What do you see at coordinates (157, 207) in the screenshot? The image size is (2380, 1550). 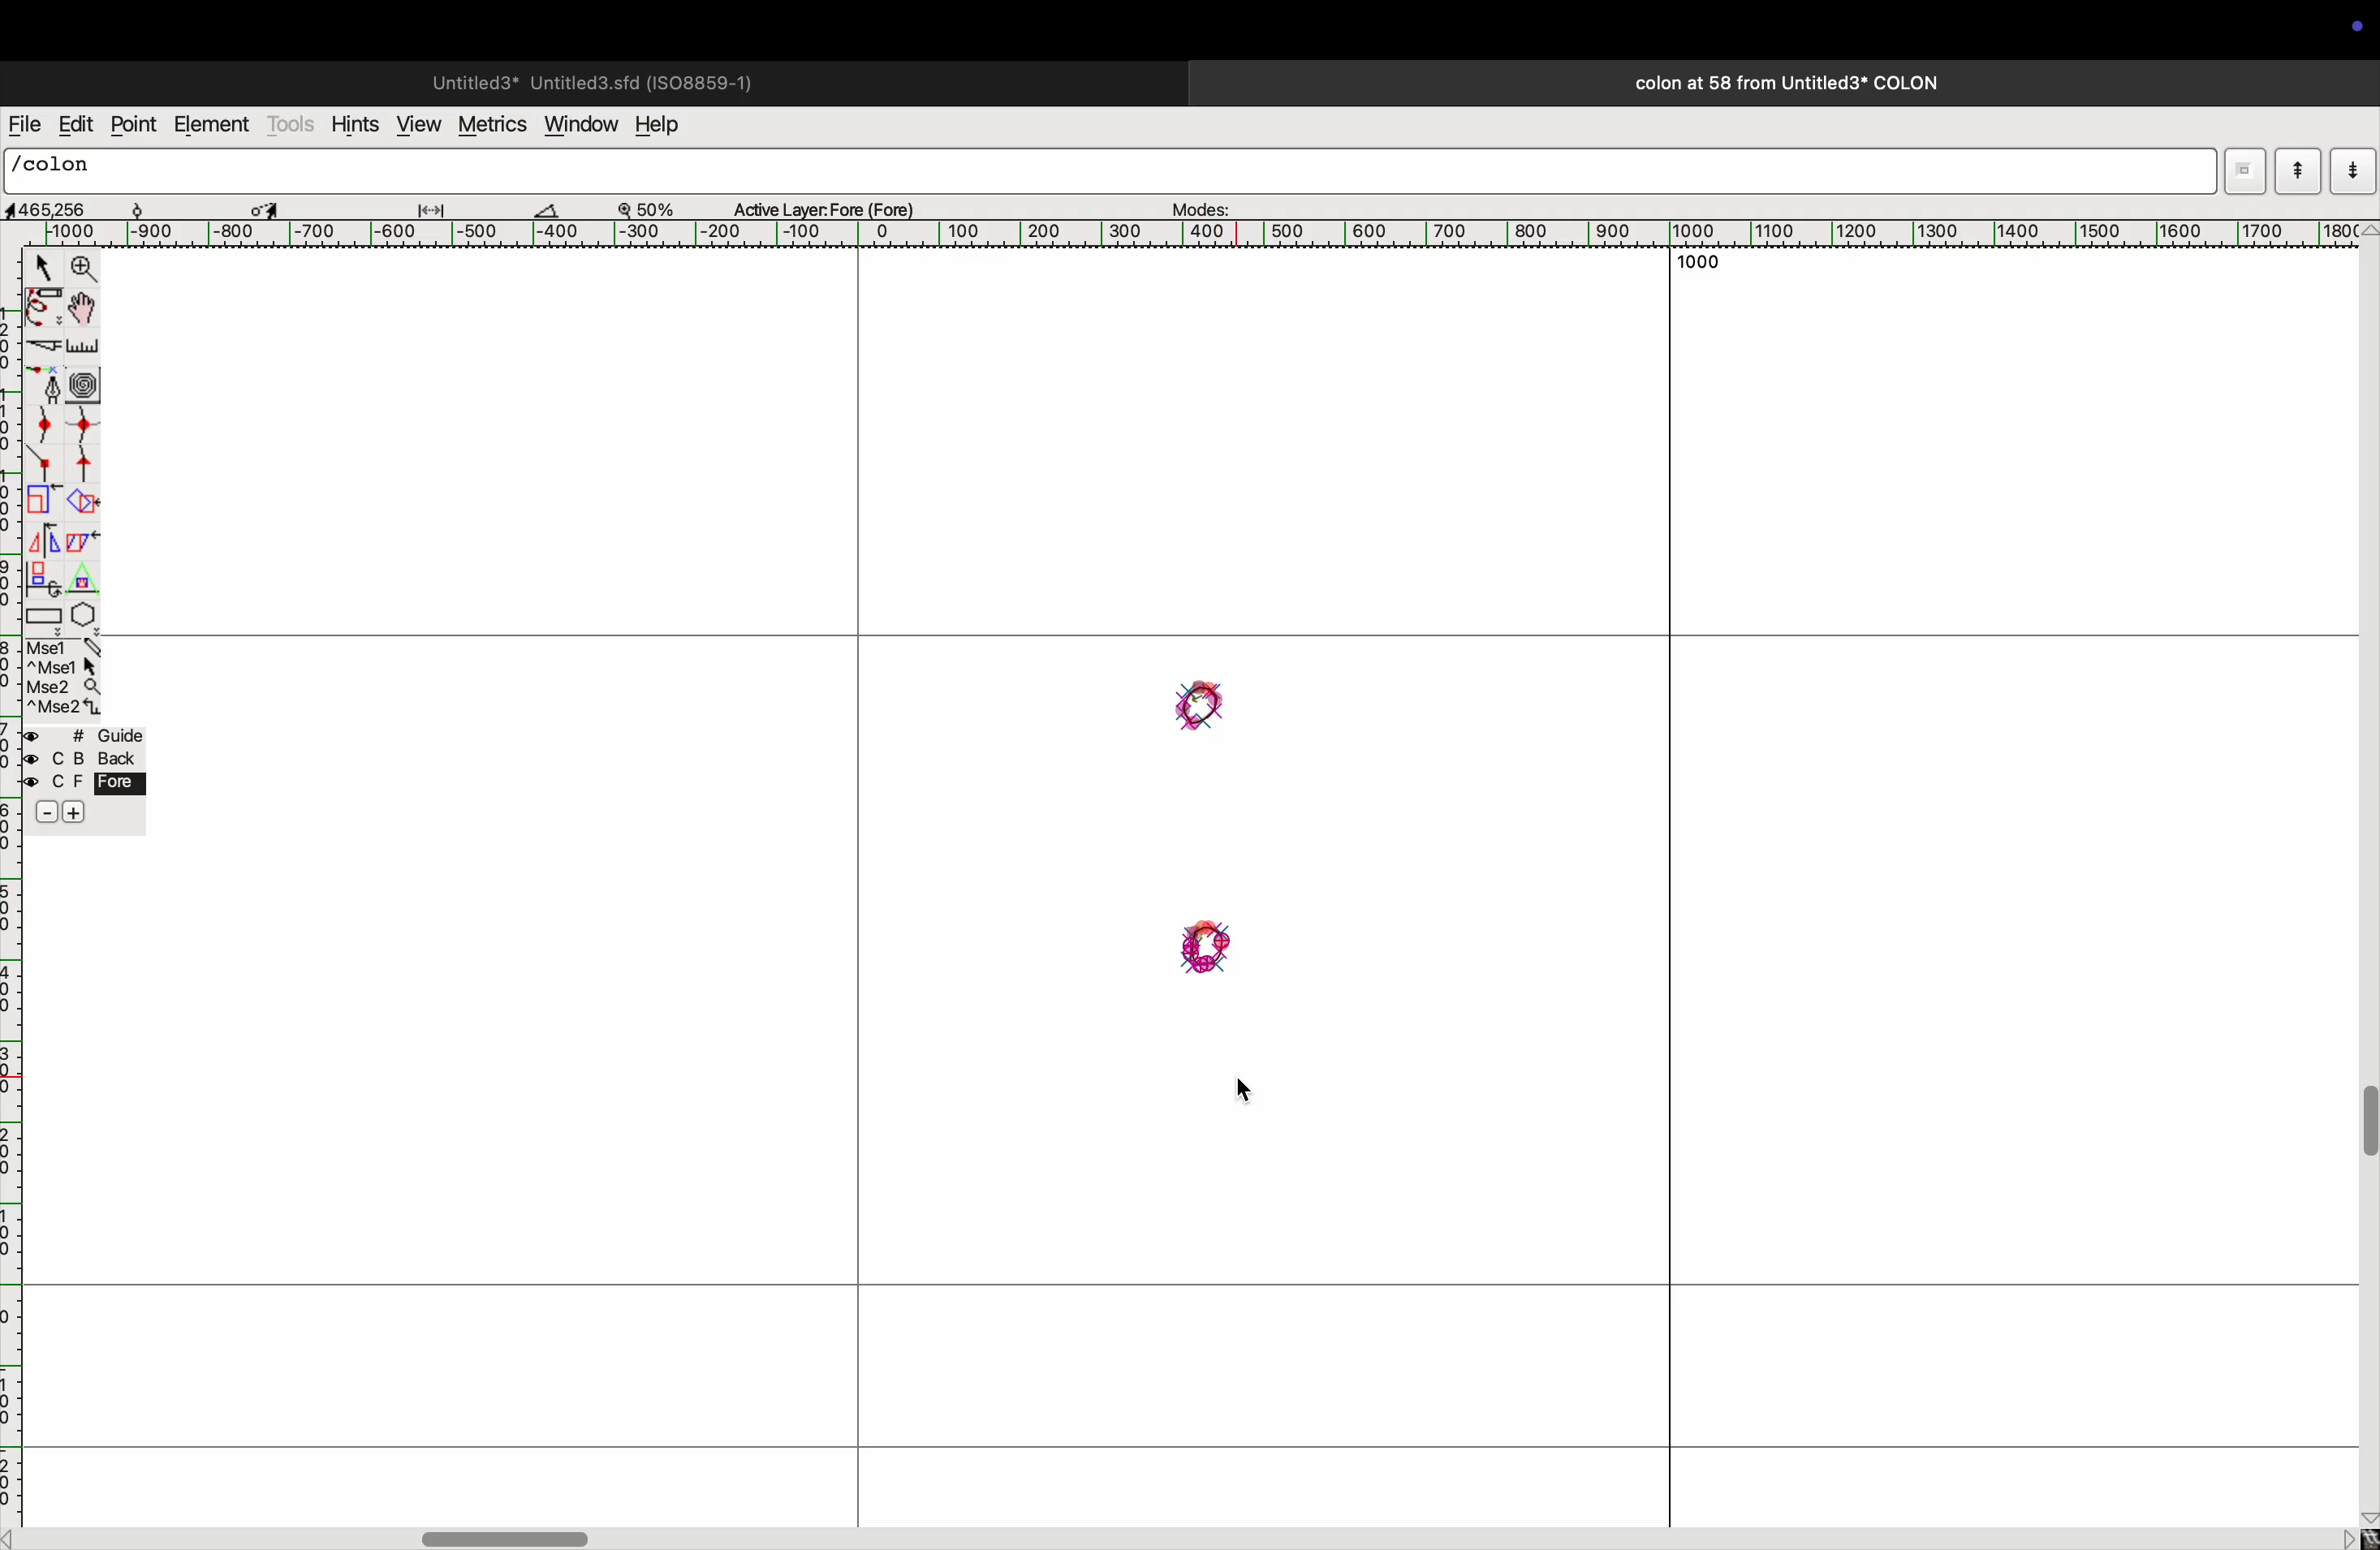 I see `snow` at bounding box center [157, 207].